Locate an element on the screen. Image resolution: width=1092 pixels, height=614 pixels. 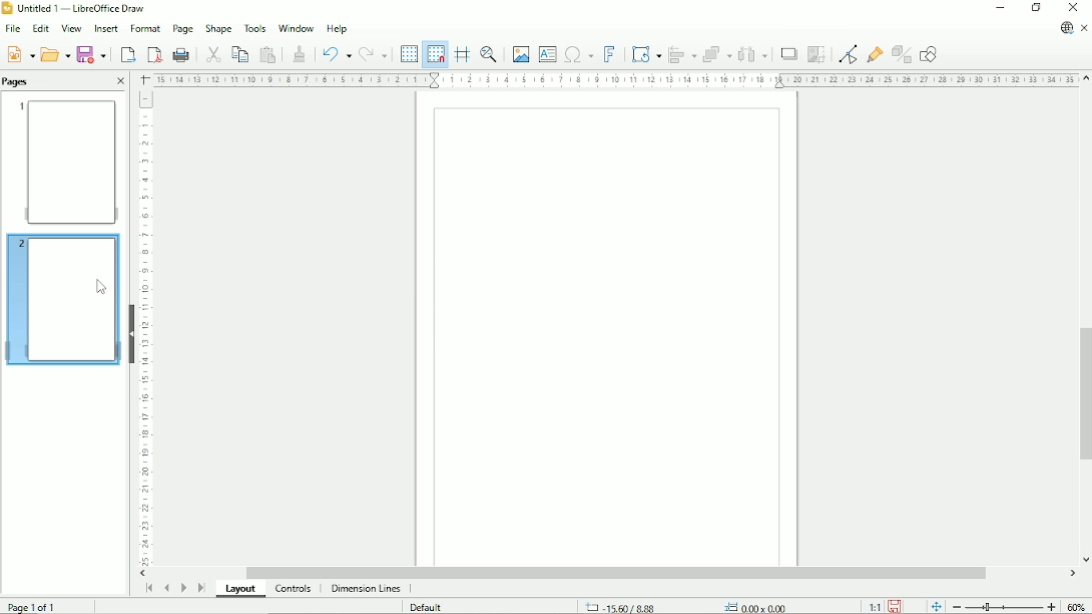
Scaling factor is located at coordinates (874, 606).